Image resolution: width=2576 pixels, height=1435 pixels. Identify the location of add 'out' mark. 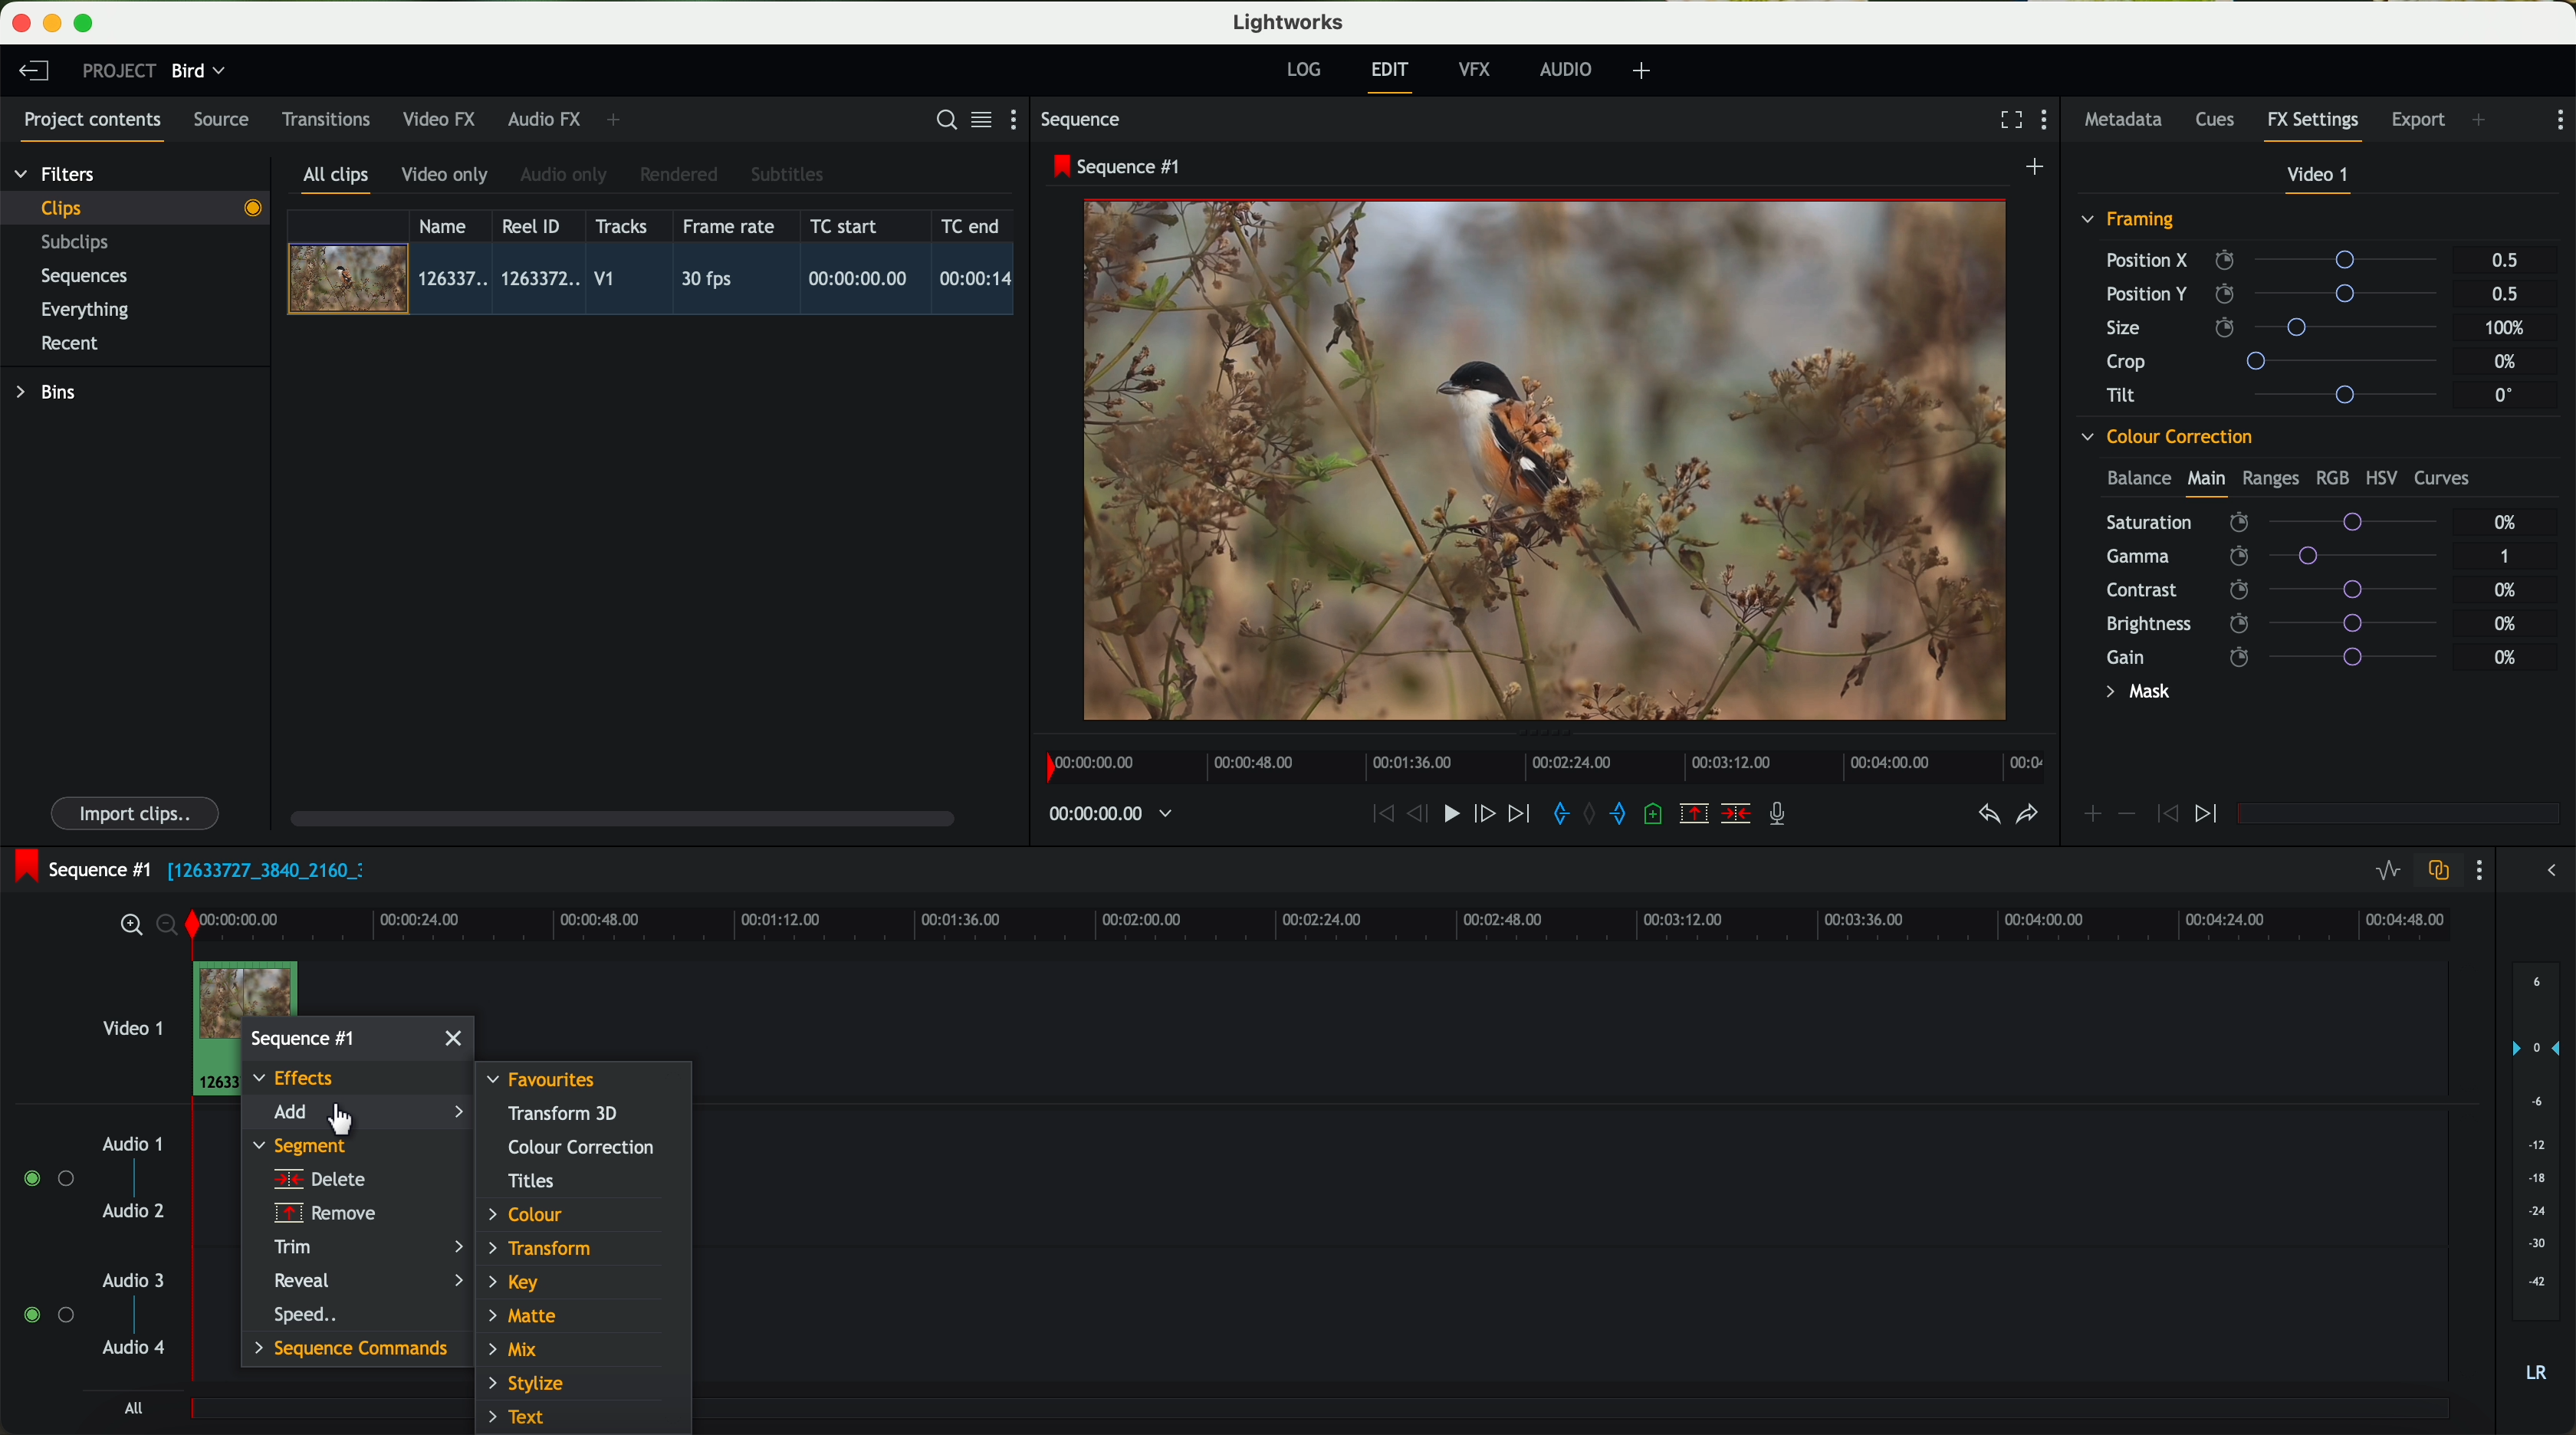
(1628, 812).